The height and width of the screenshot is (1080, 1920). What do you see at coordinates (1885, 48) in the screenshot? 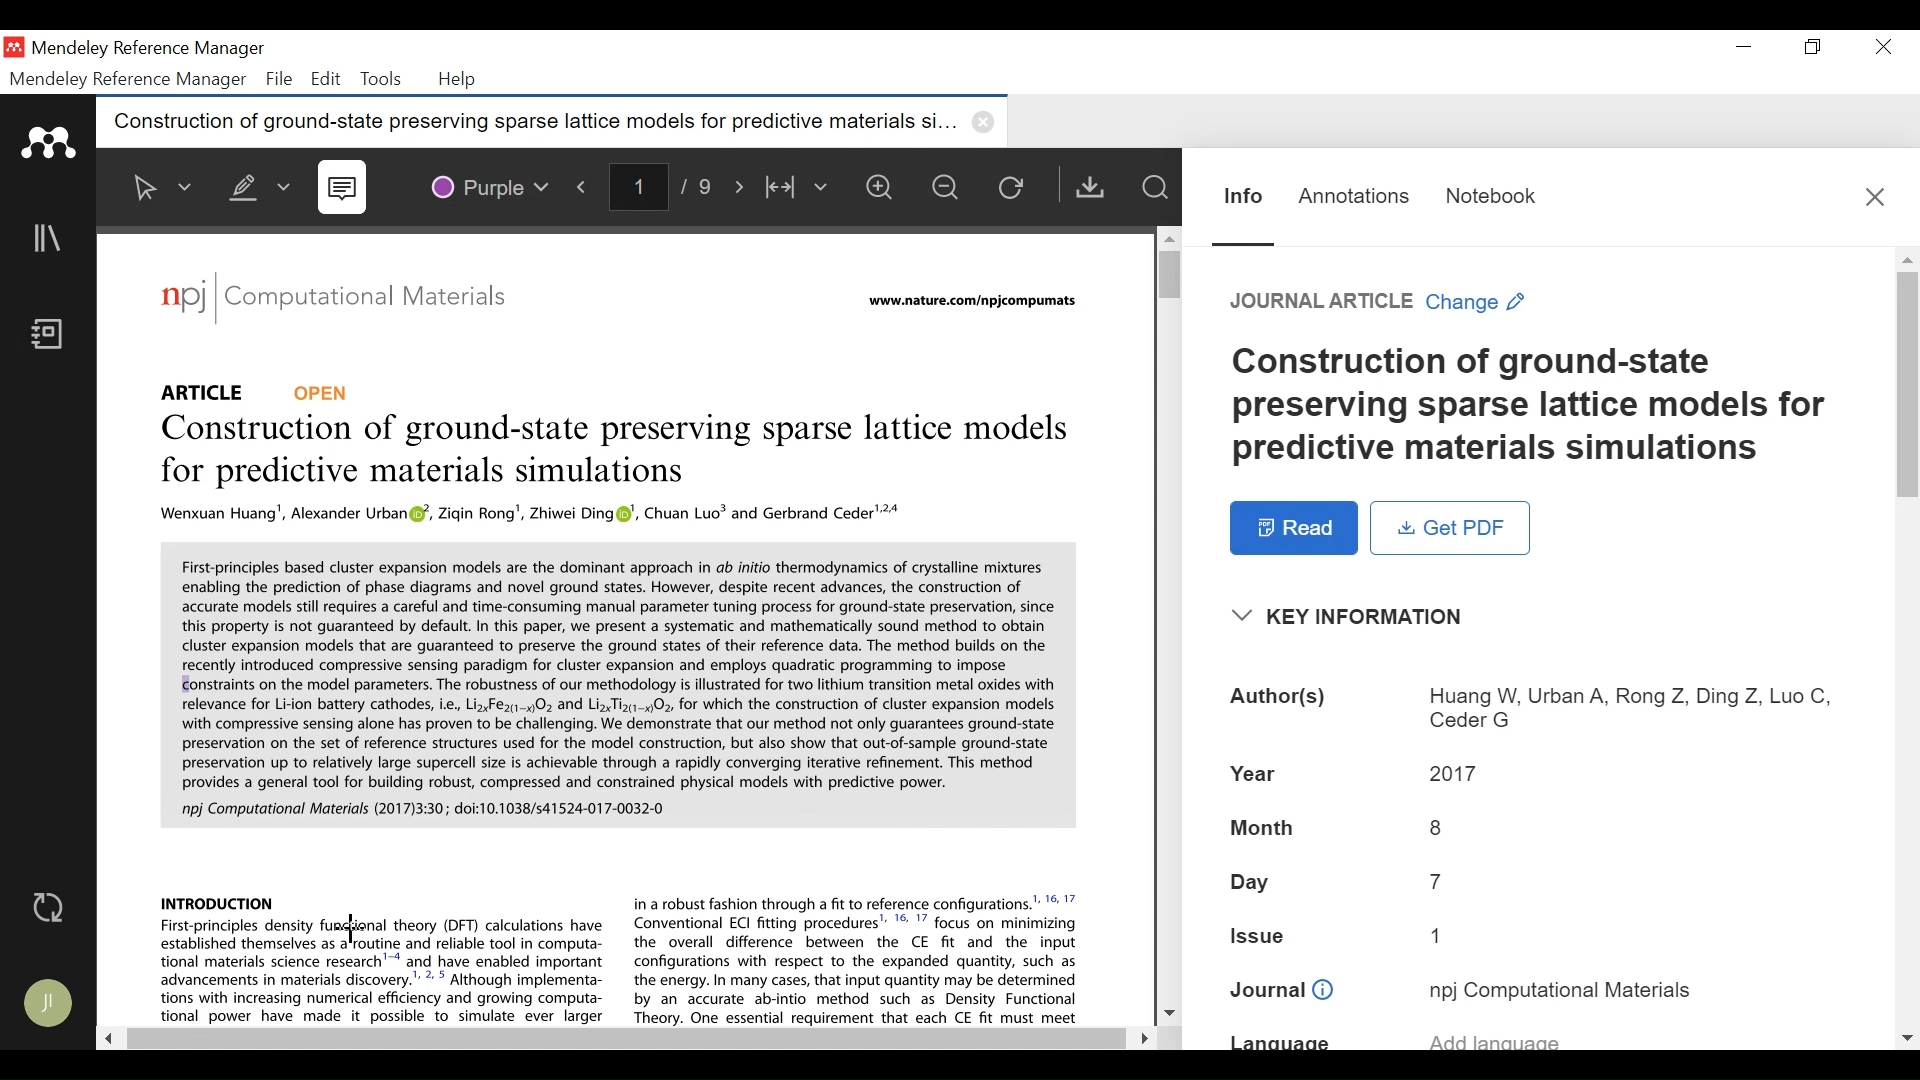
I see `Close` at bounding box center [1885, 48].